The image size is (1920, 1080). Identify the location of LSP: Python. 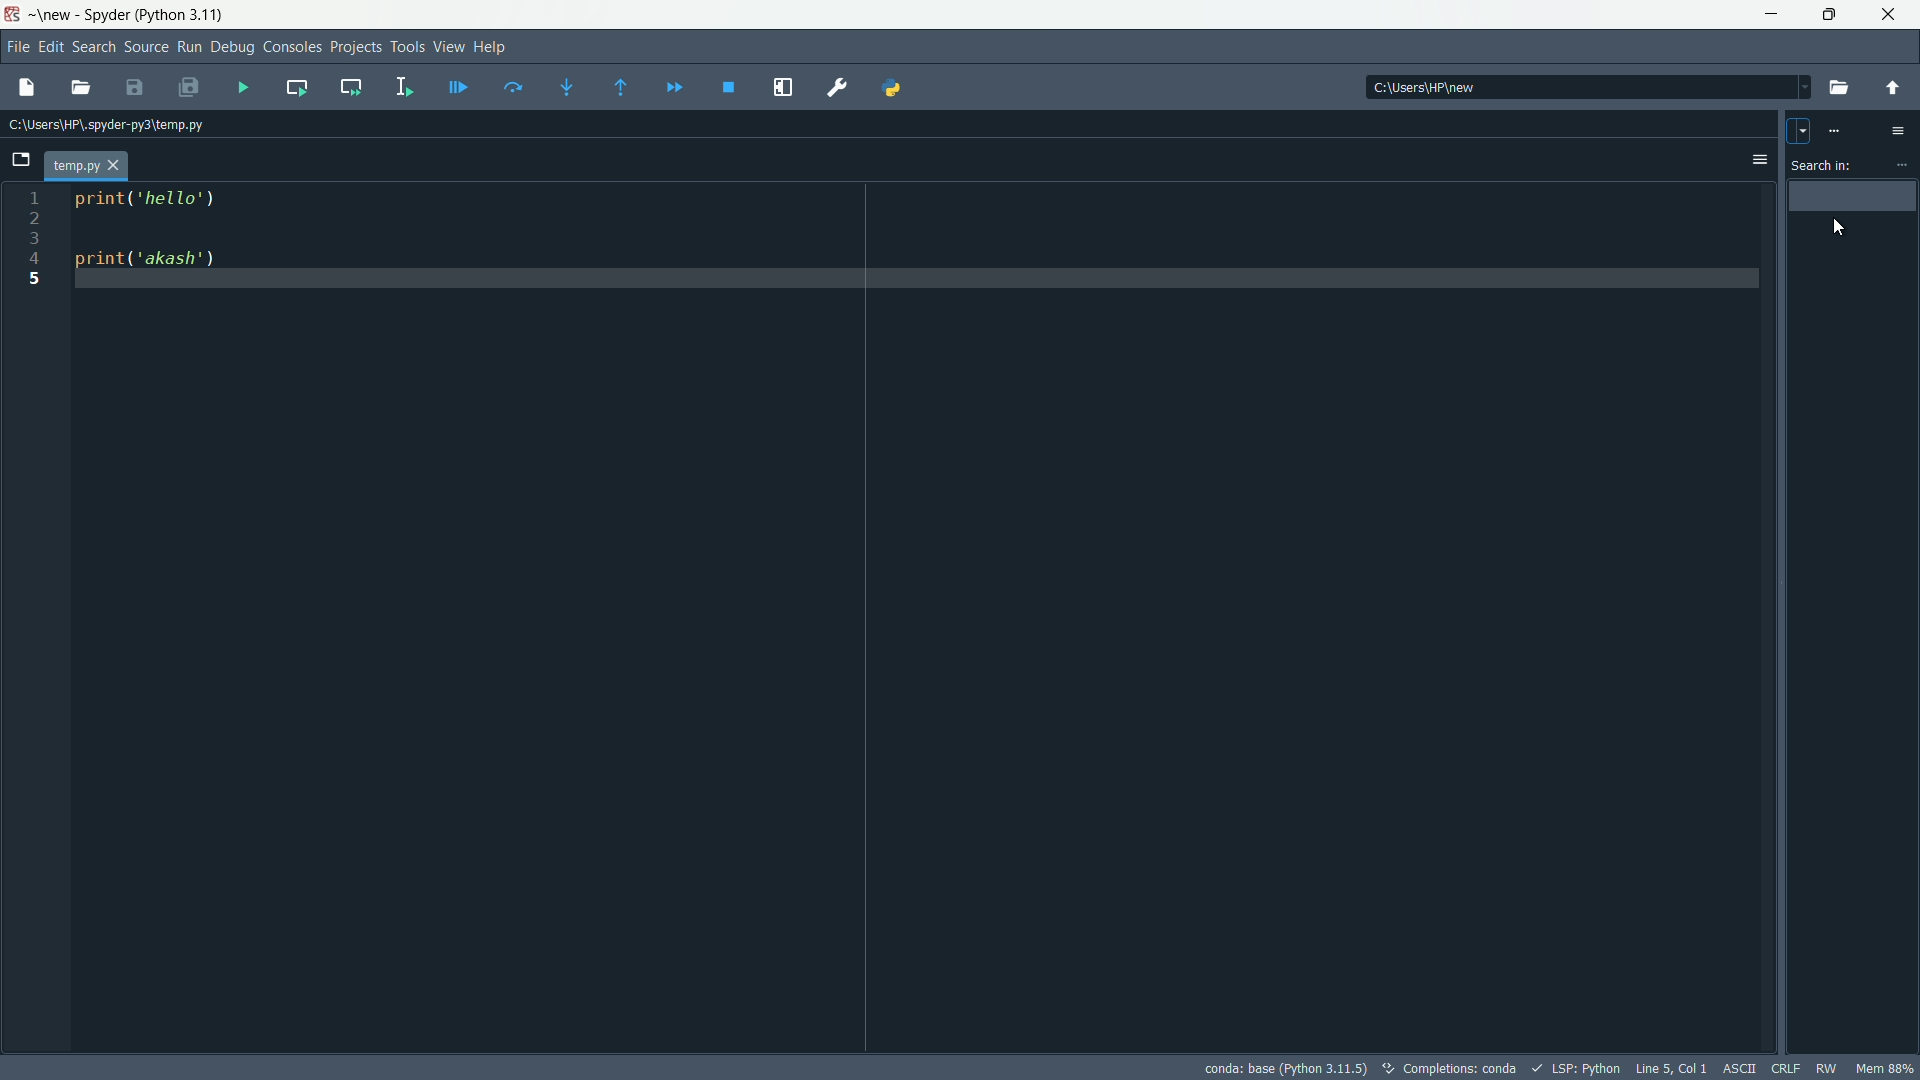
(1580, 1066).